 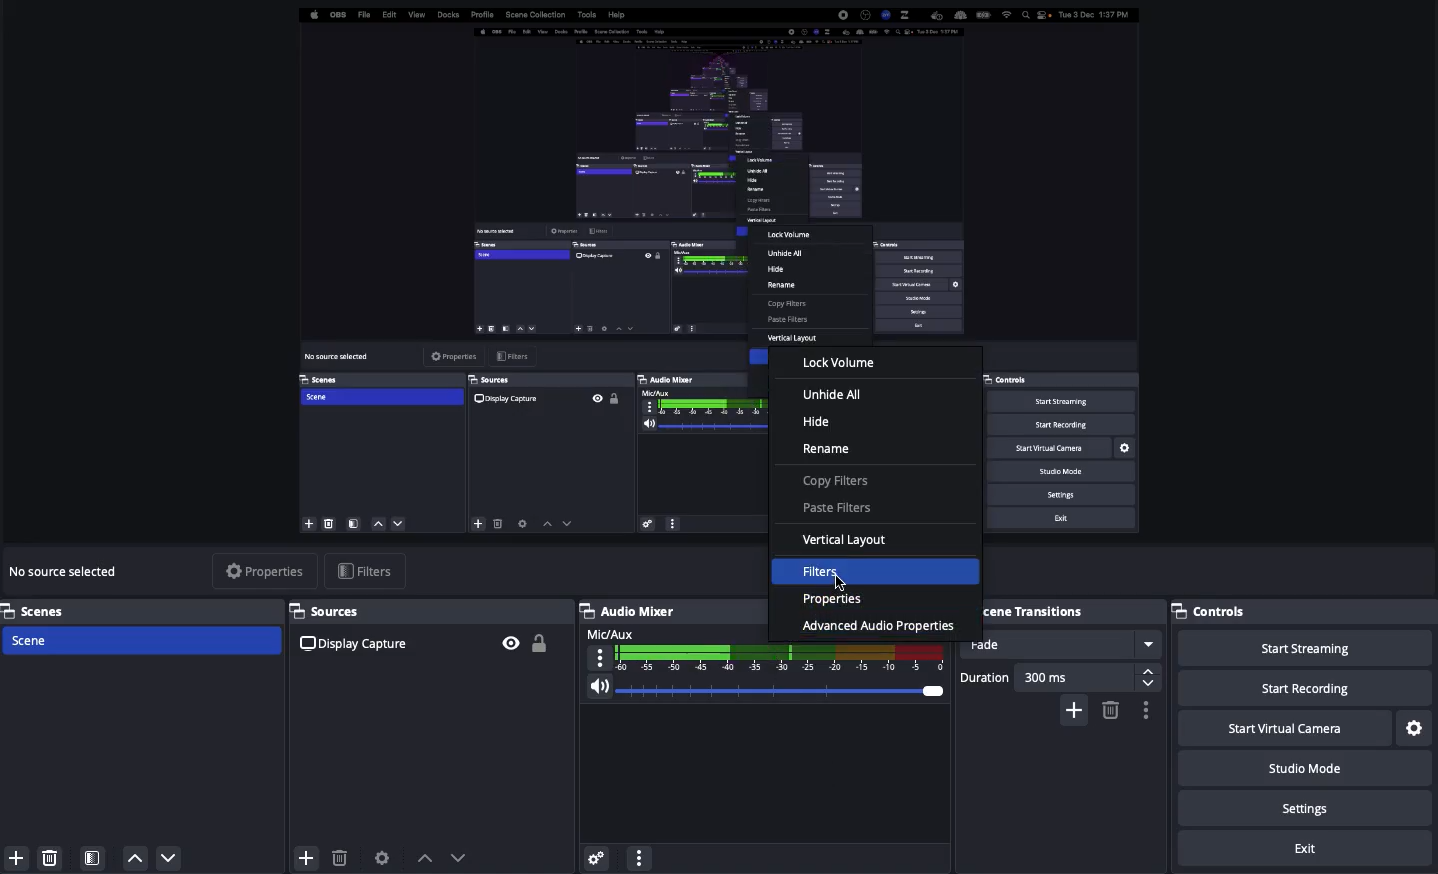 I want to click on Mic/aux, so click(x=769, y=650).